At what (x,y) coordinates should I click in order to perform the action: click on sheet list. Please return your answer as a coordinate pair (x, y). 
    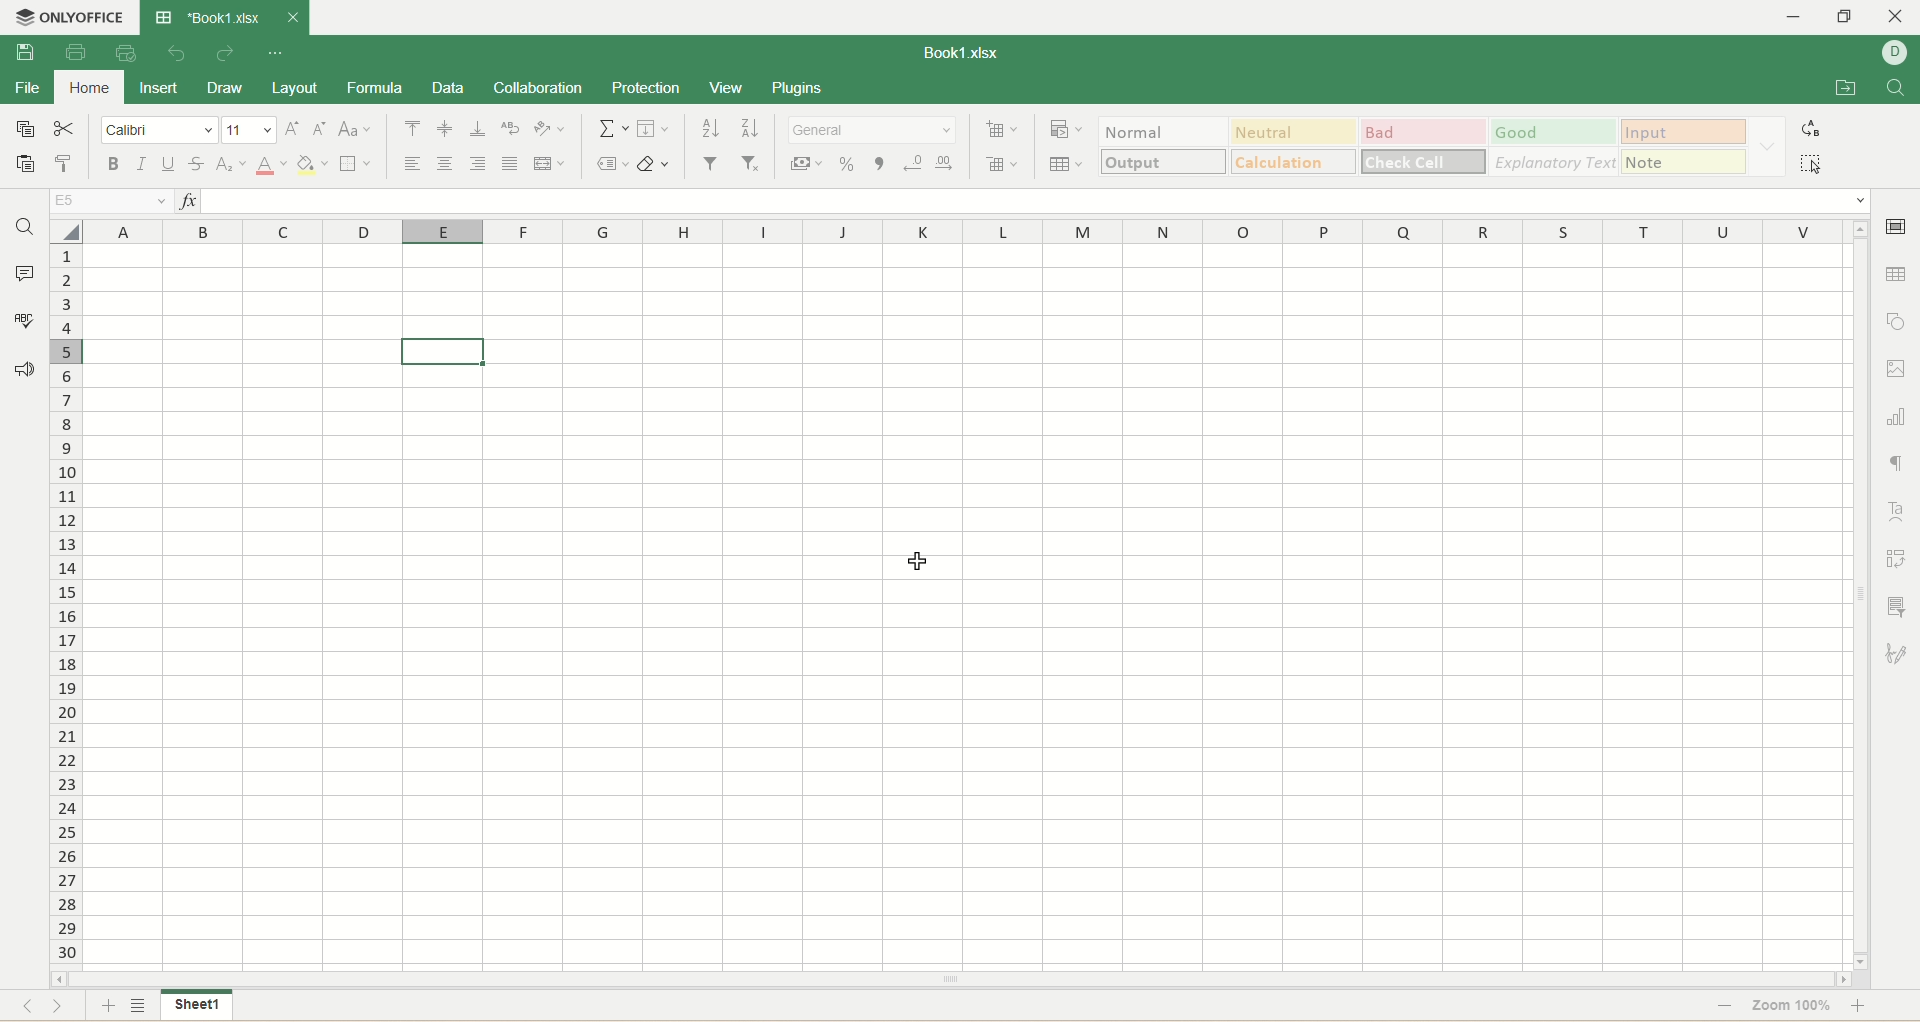
    Looking at the image, I should click on (142, 1005).